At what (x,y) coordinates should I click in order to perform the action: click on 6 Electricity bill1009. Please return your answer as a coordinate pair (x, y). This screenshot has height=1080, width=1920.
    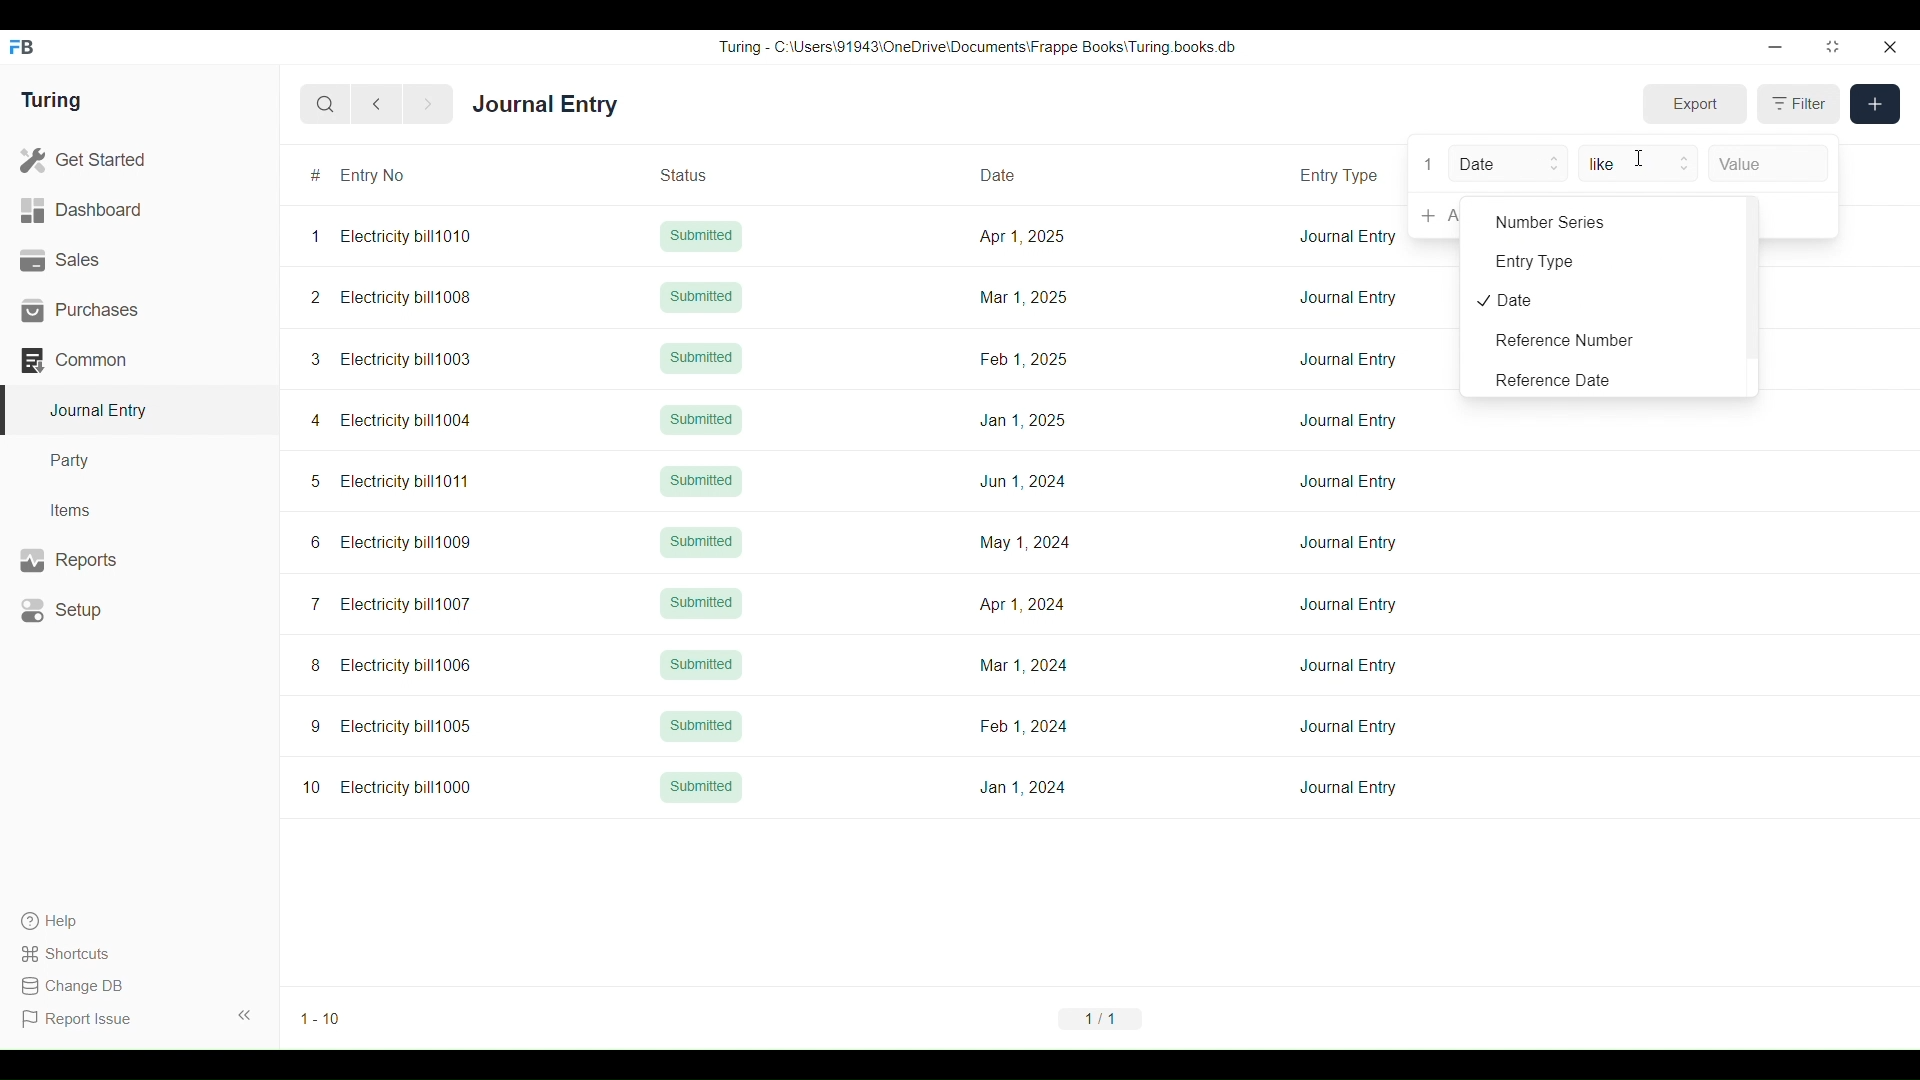
    Looking at the image, I should click on (391, 542).